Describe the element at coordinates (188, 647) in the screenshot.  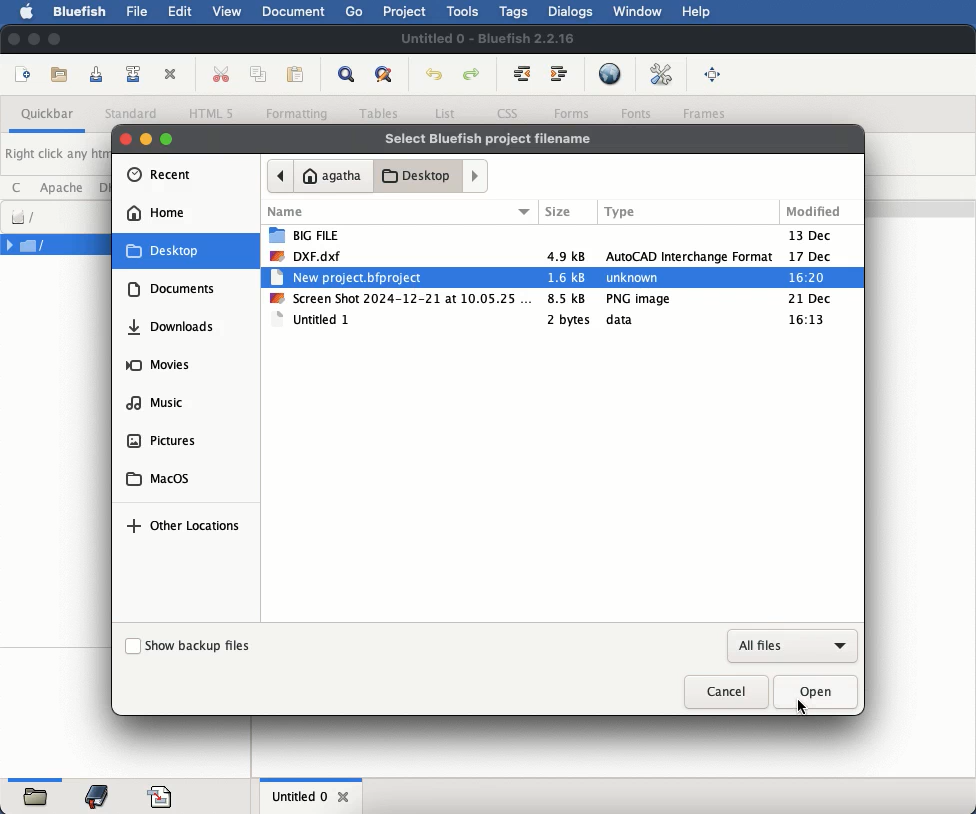
I see `show backup files` at that location.